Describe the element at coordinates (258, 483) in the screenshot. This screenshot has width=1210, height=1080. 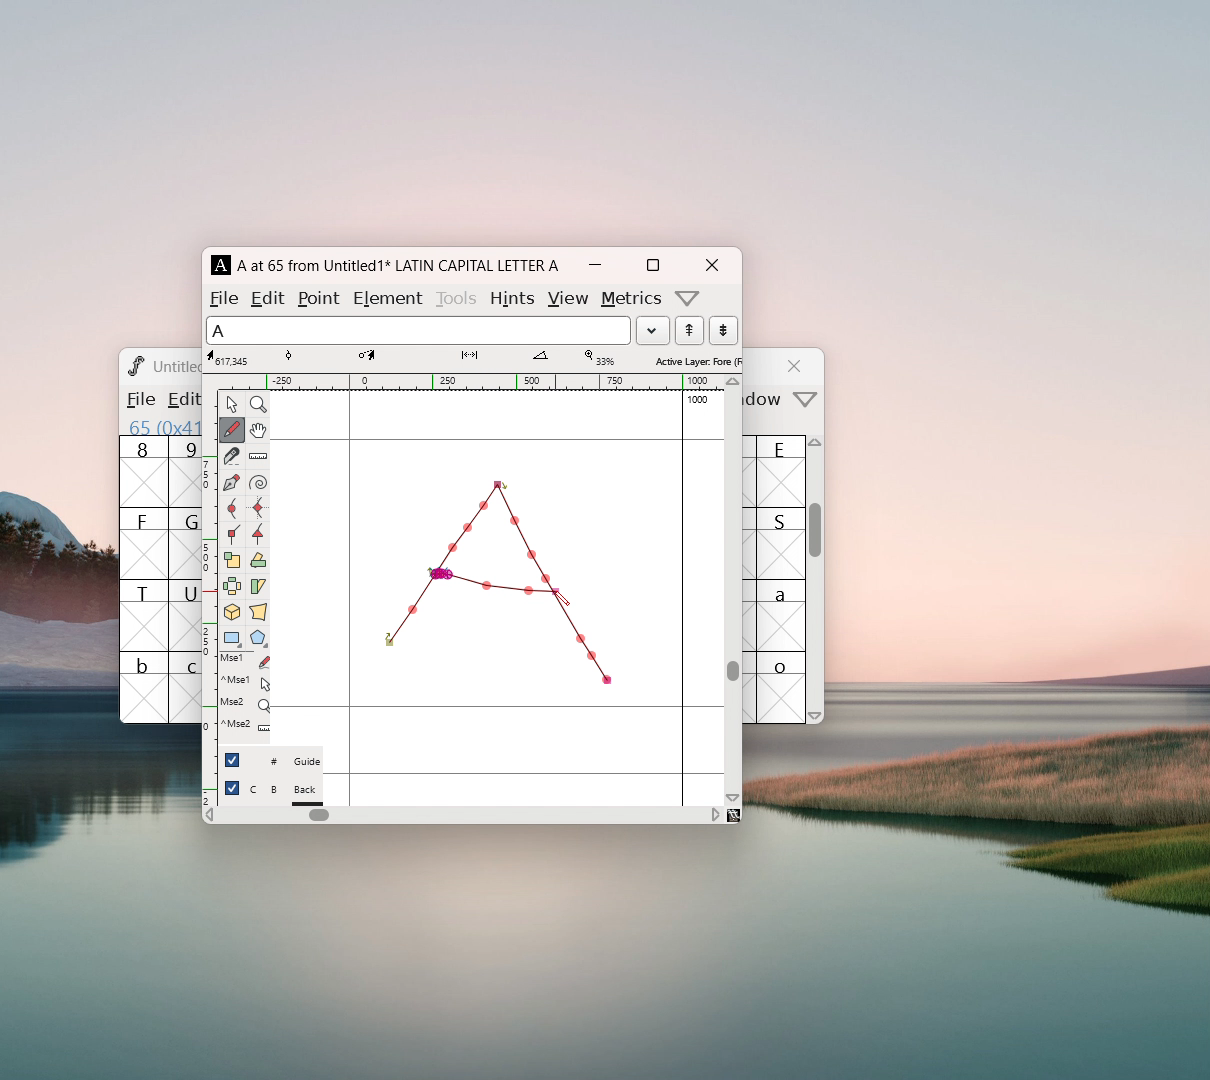
I see `toggle spiro` at that location.